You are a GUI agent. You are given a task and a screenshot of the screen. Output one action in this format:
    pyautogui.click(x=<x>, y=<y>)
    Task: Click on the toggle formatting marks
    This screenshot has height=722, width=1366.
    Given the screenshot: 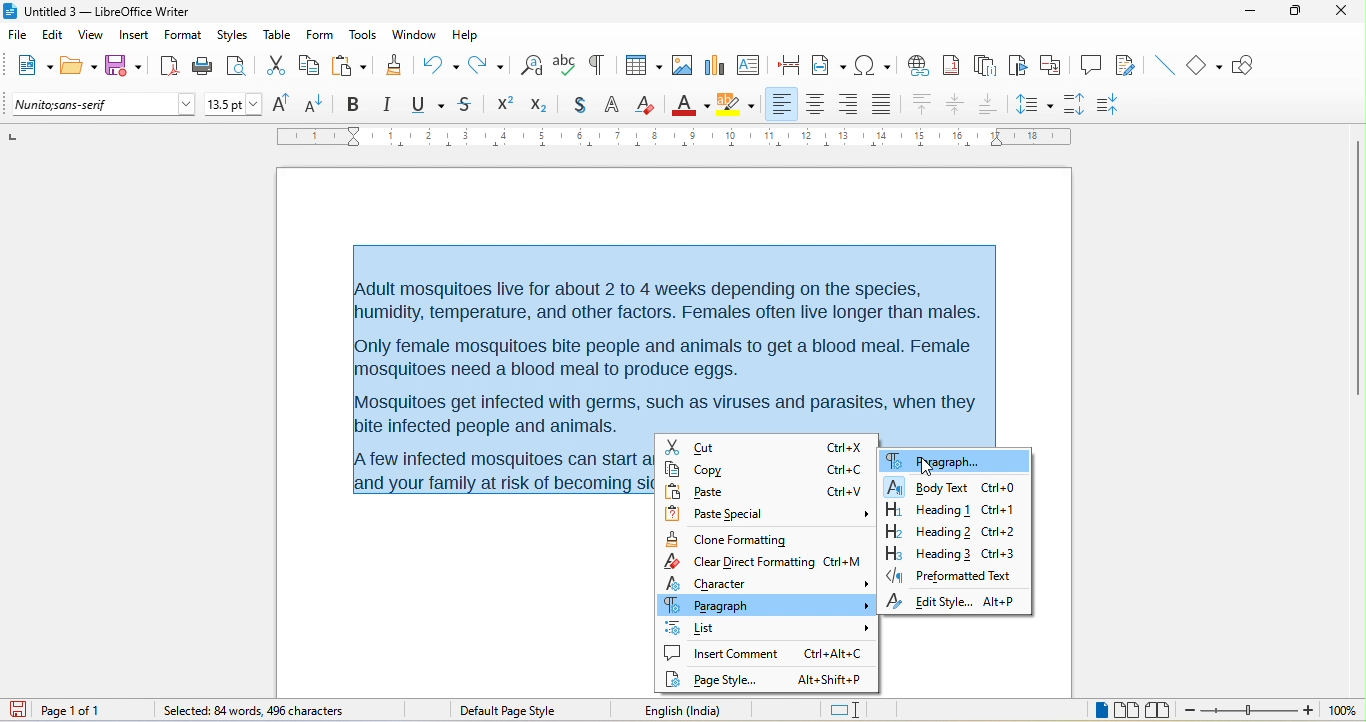 What is the action you would take?
    pyautogui.click(x=596, y=65)
    